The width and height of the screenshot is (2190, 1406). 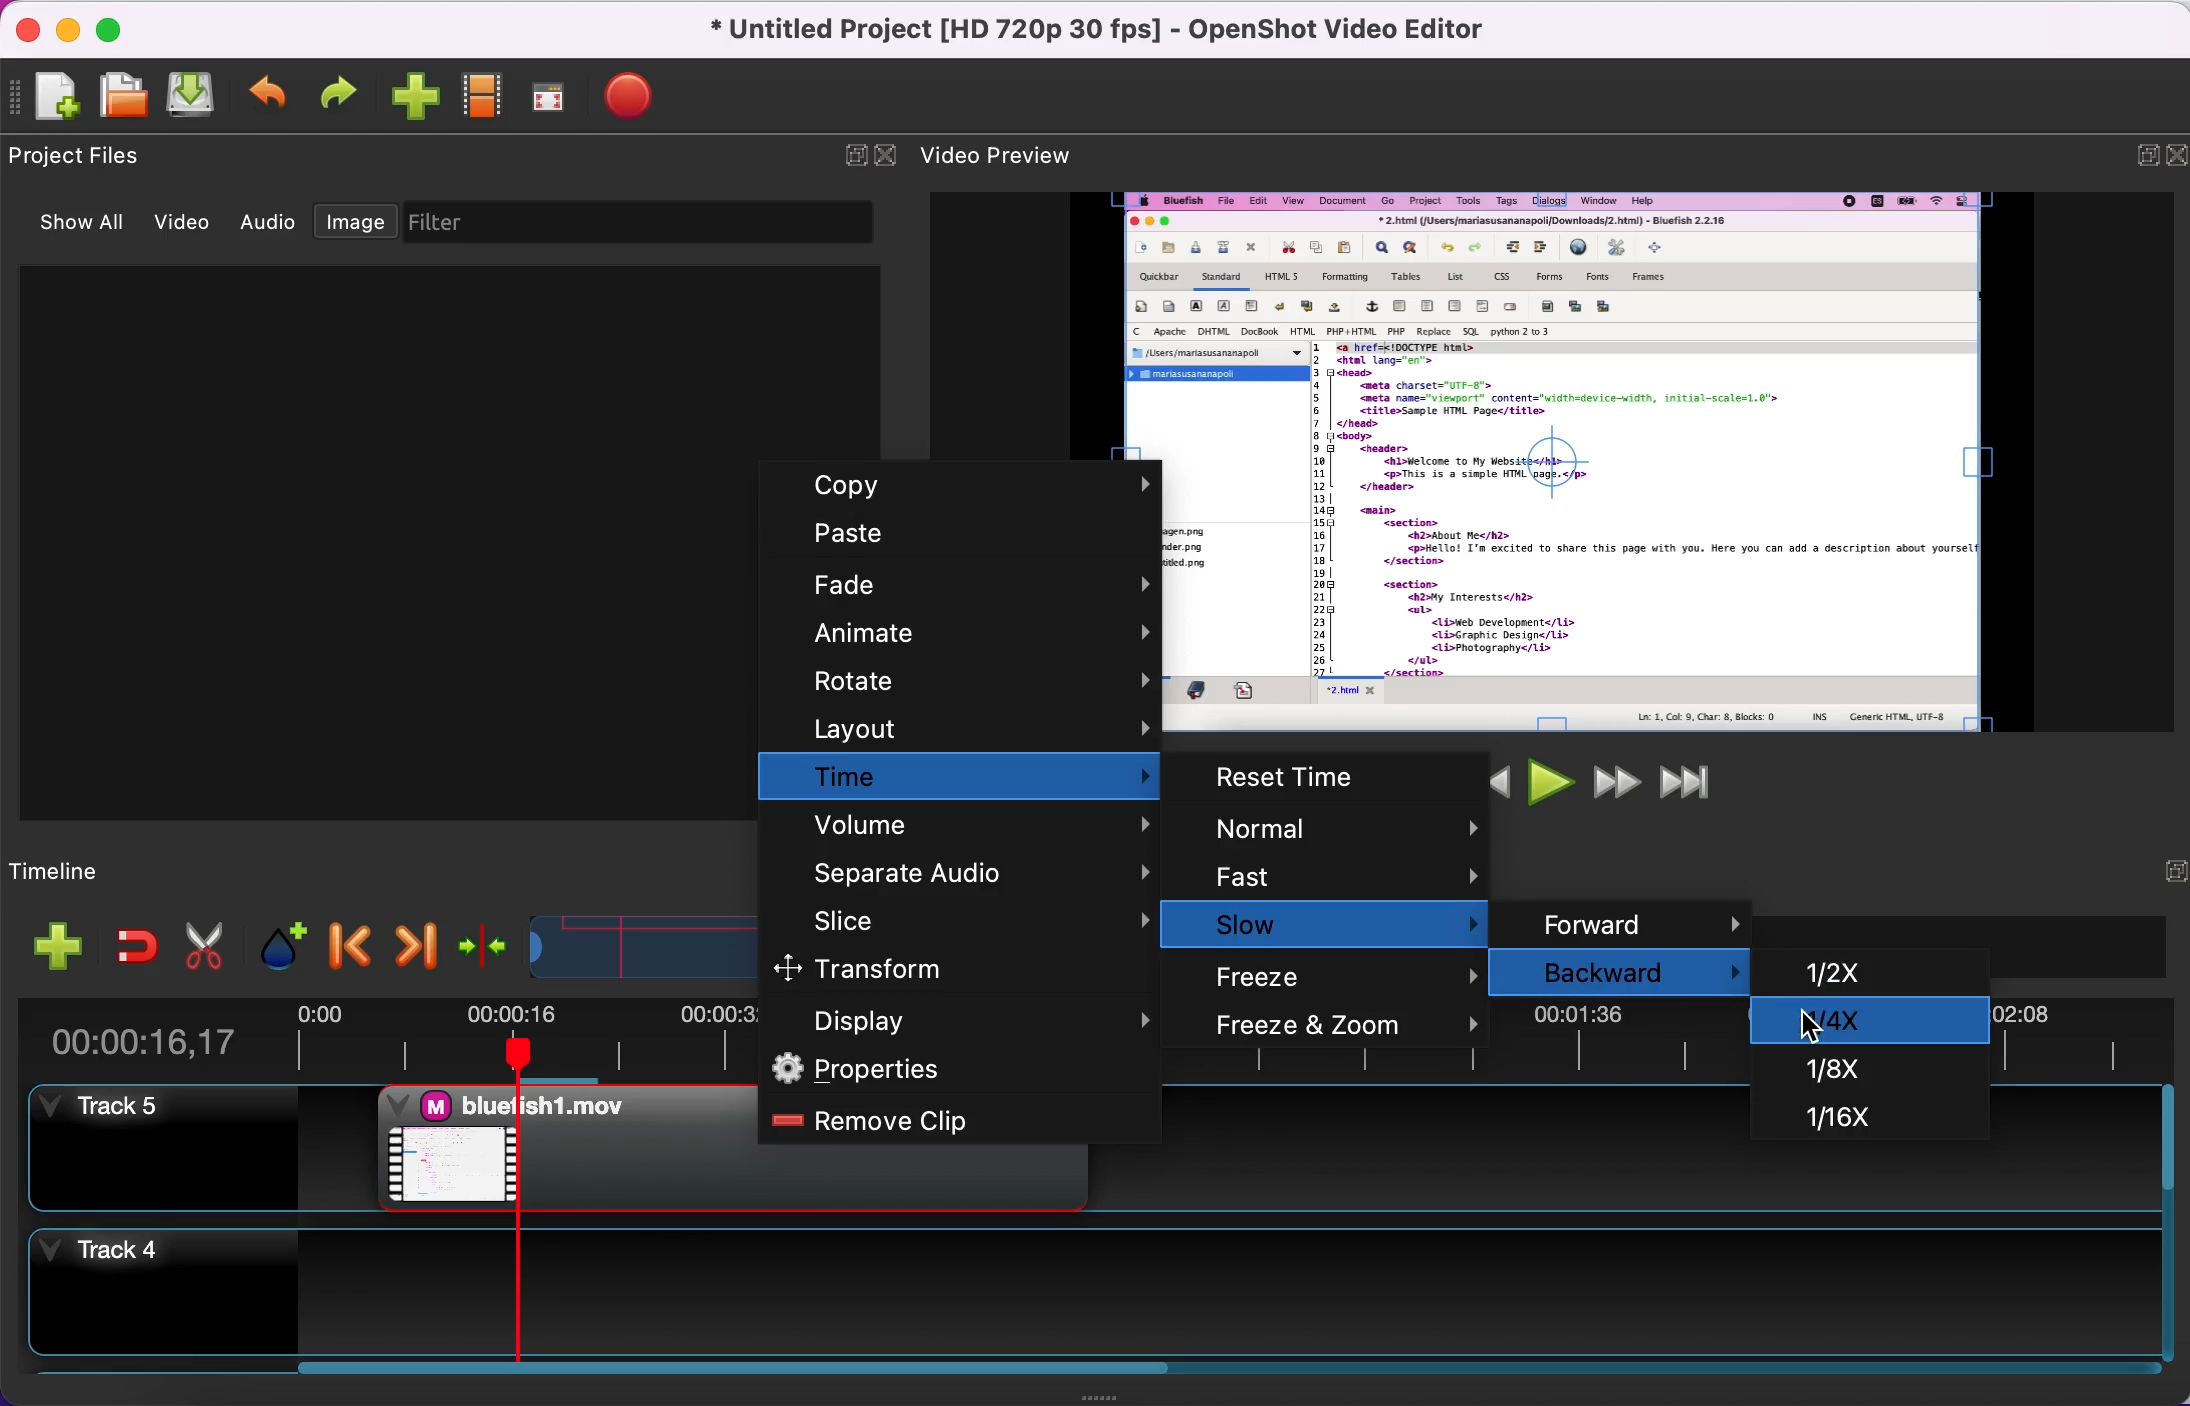 What do you see at coordinates (1870, 1021) in the screenshot?
I see `1/4x selected` at bounding box center [1870, 1021].